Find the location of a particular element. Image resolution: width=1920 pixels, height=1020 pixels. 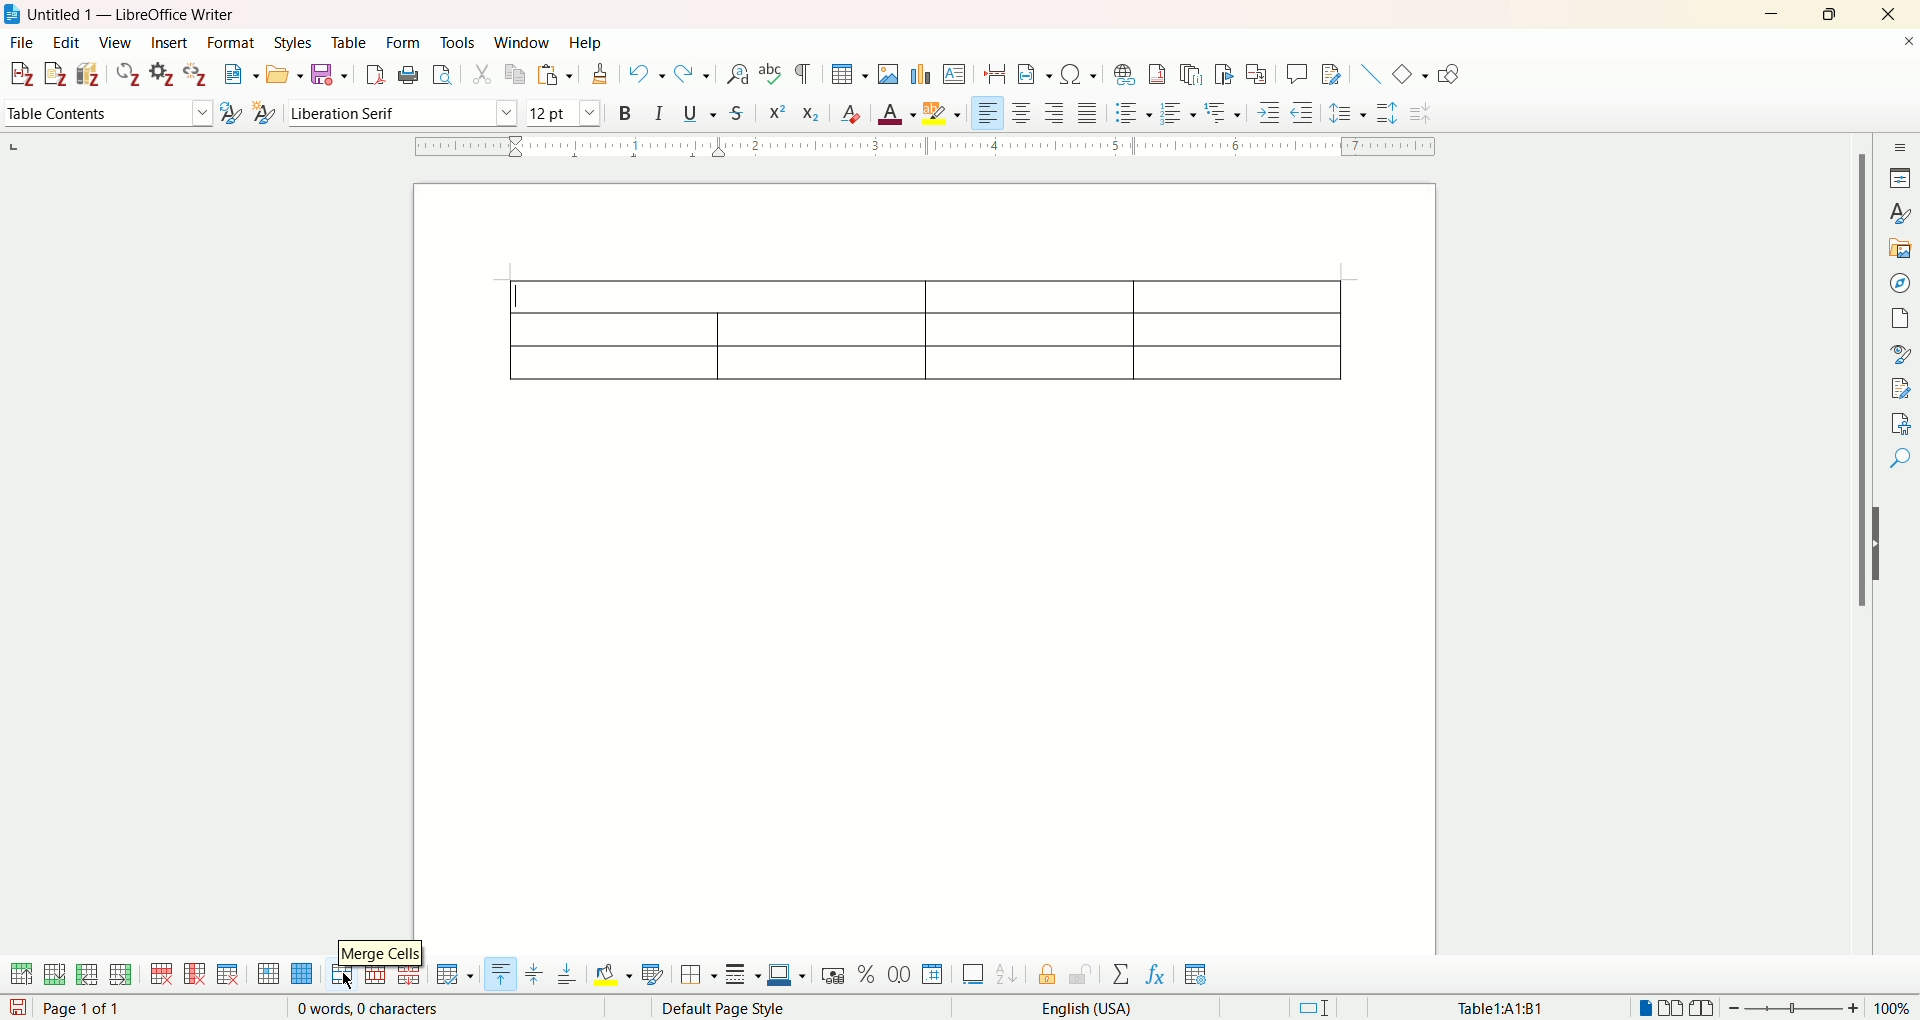

style inspector is located at coordinates (1898, 352).